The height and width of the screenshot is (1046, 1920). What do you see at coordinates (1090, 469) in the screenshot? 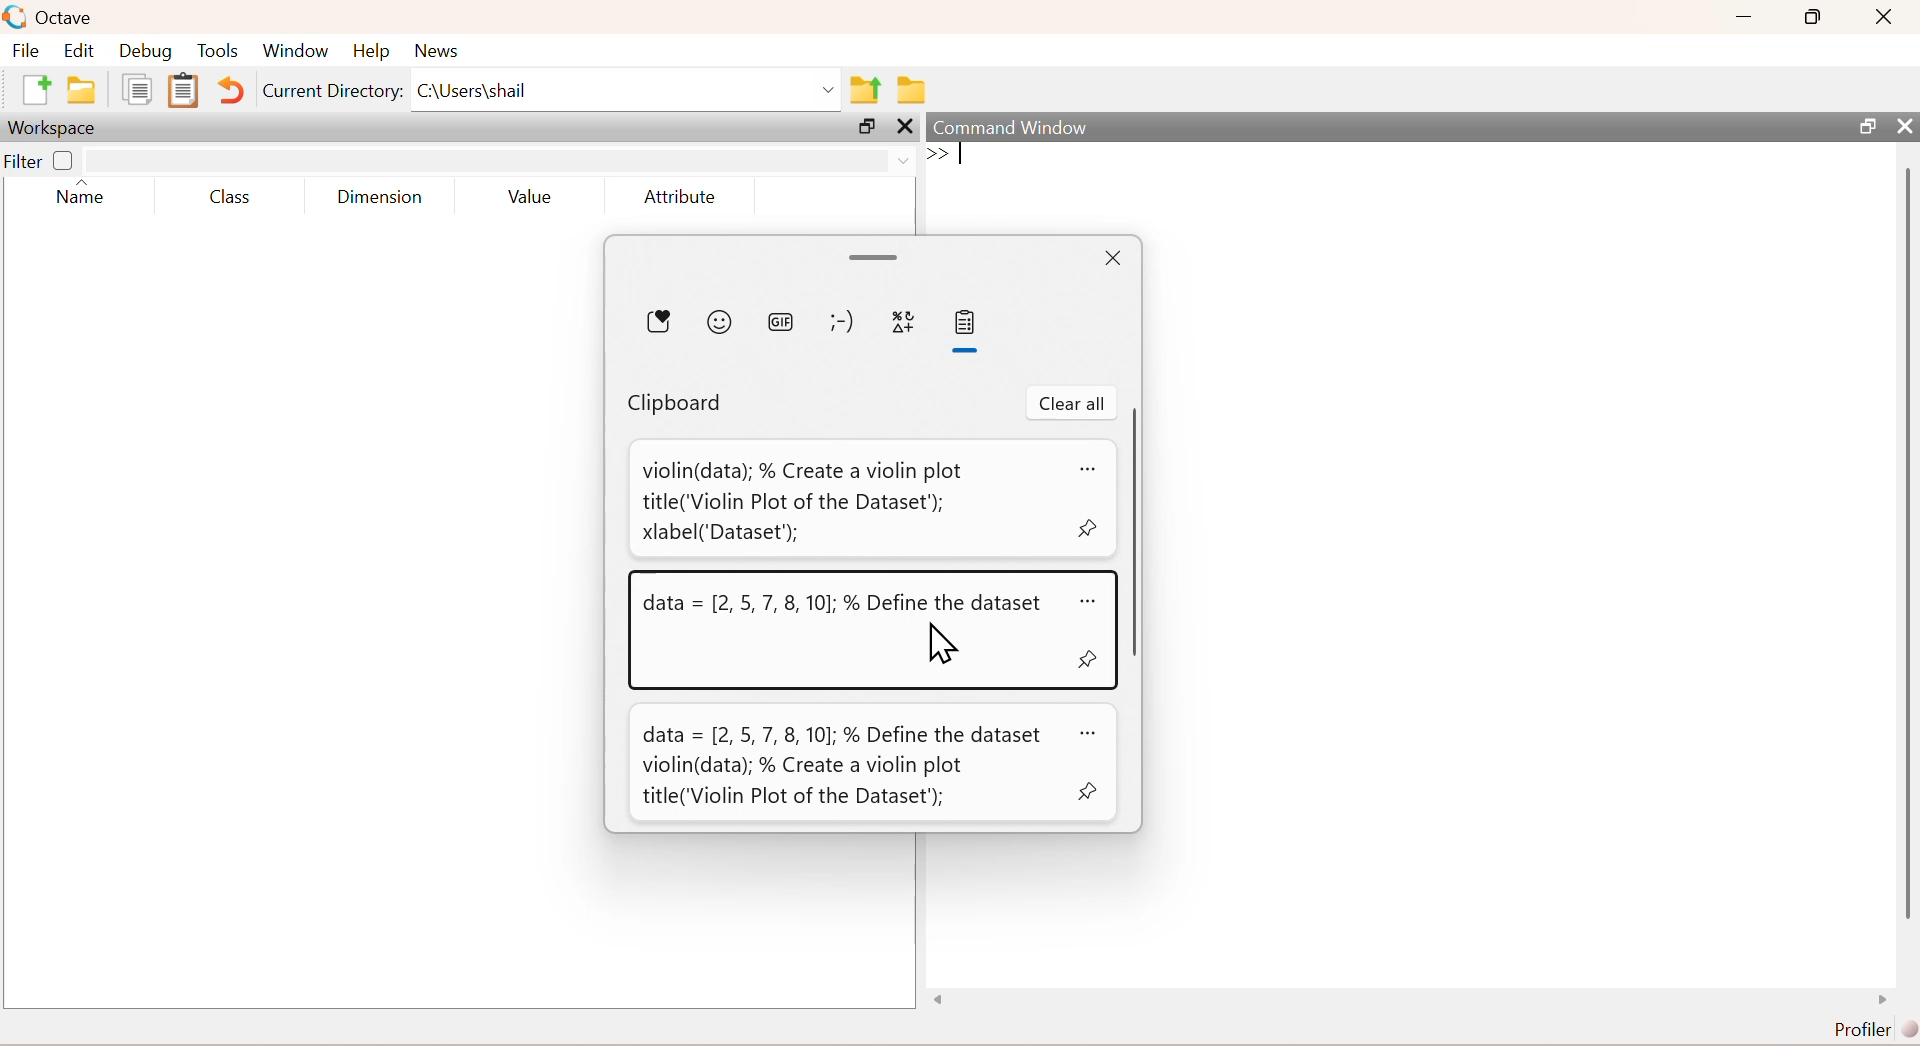
I see `options` at bounding box center [1090, 469].